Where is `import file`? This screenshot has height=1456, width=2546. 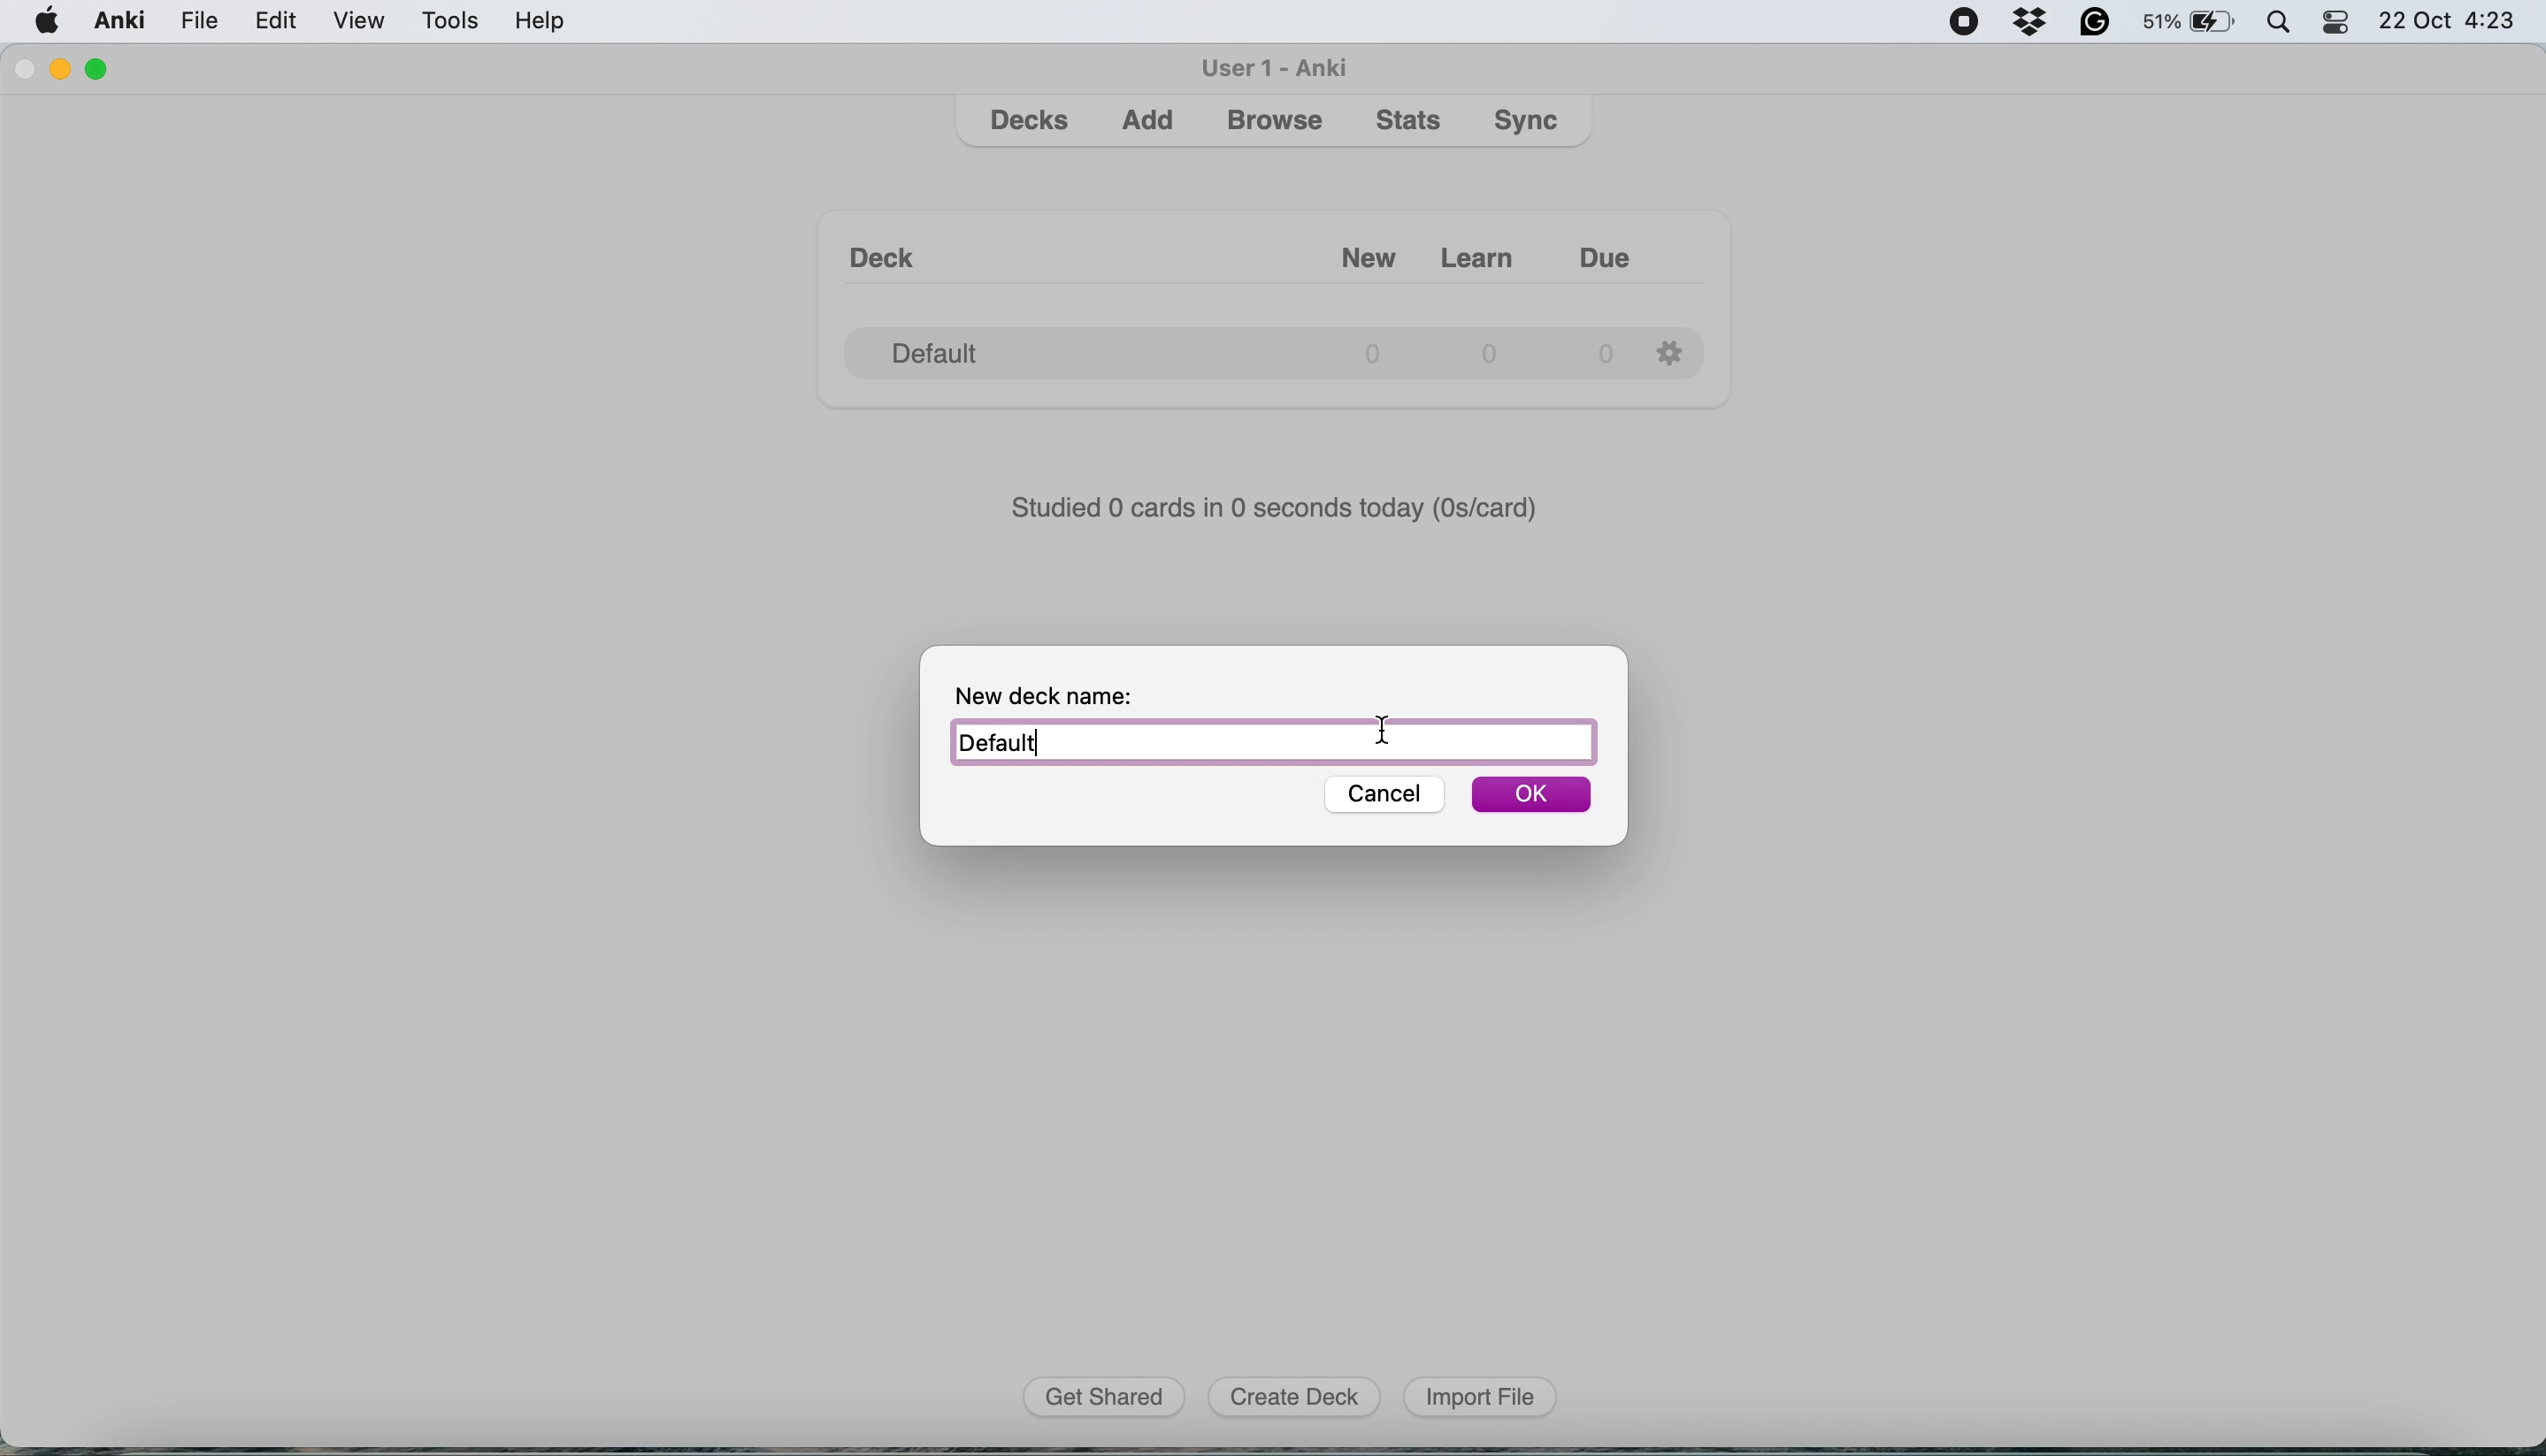 import file is located at coordinates (1481, 1397).